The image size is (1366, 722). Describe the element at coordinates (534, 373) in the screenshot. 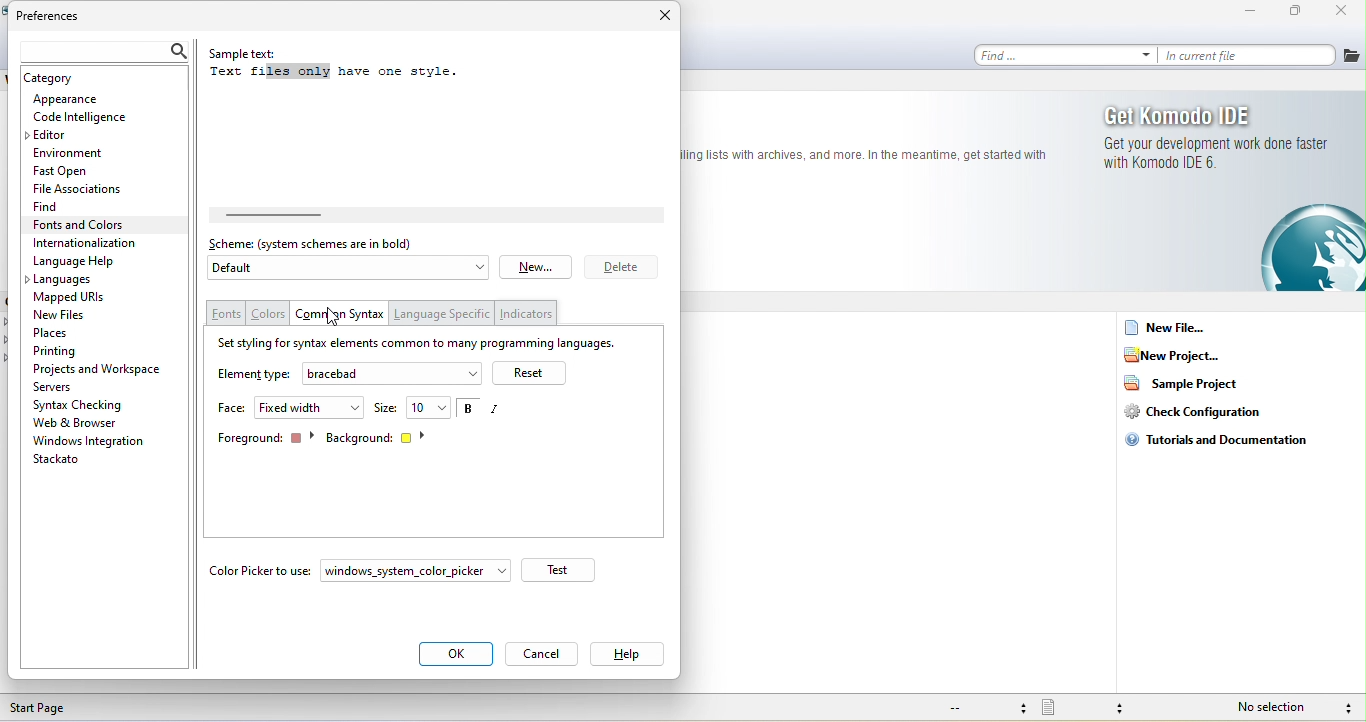

I see `reset` at that location.